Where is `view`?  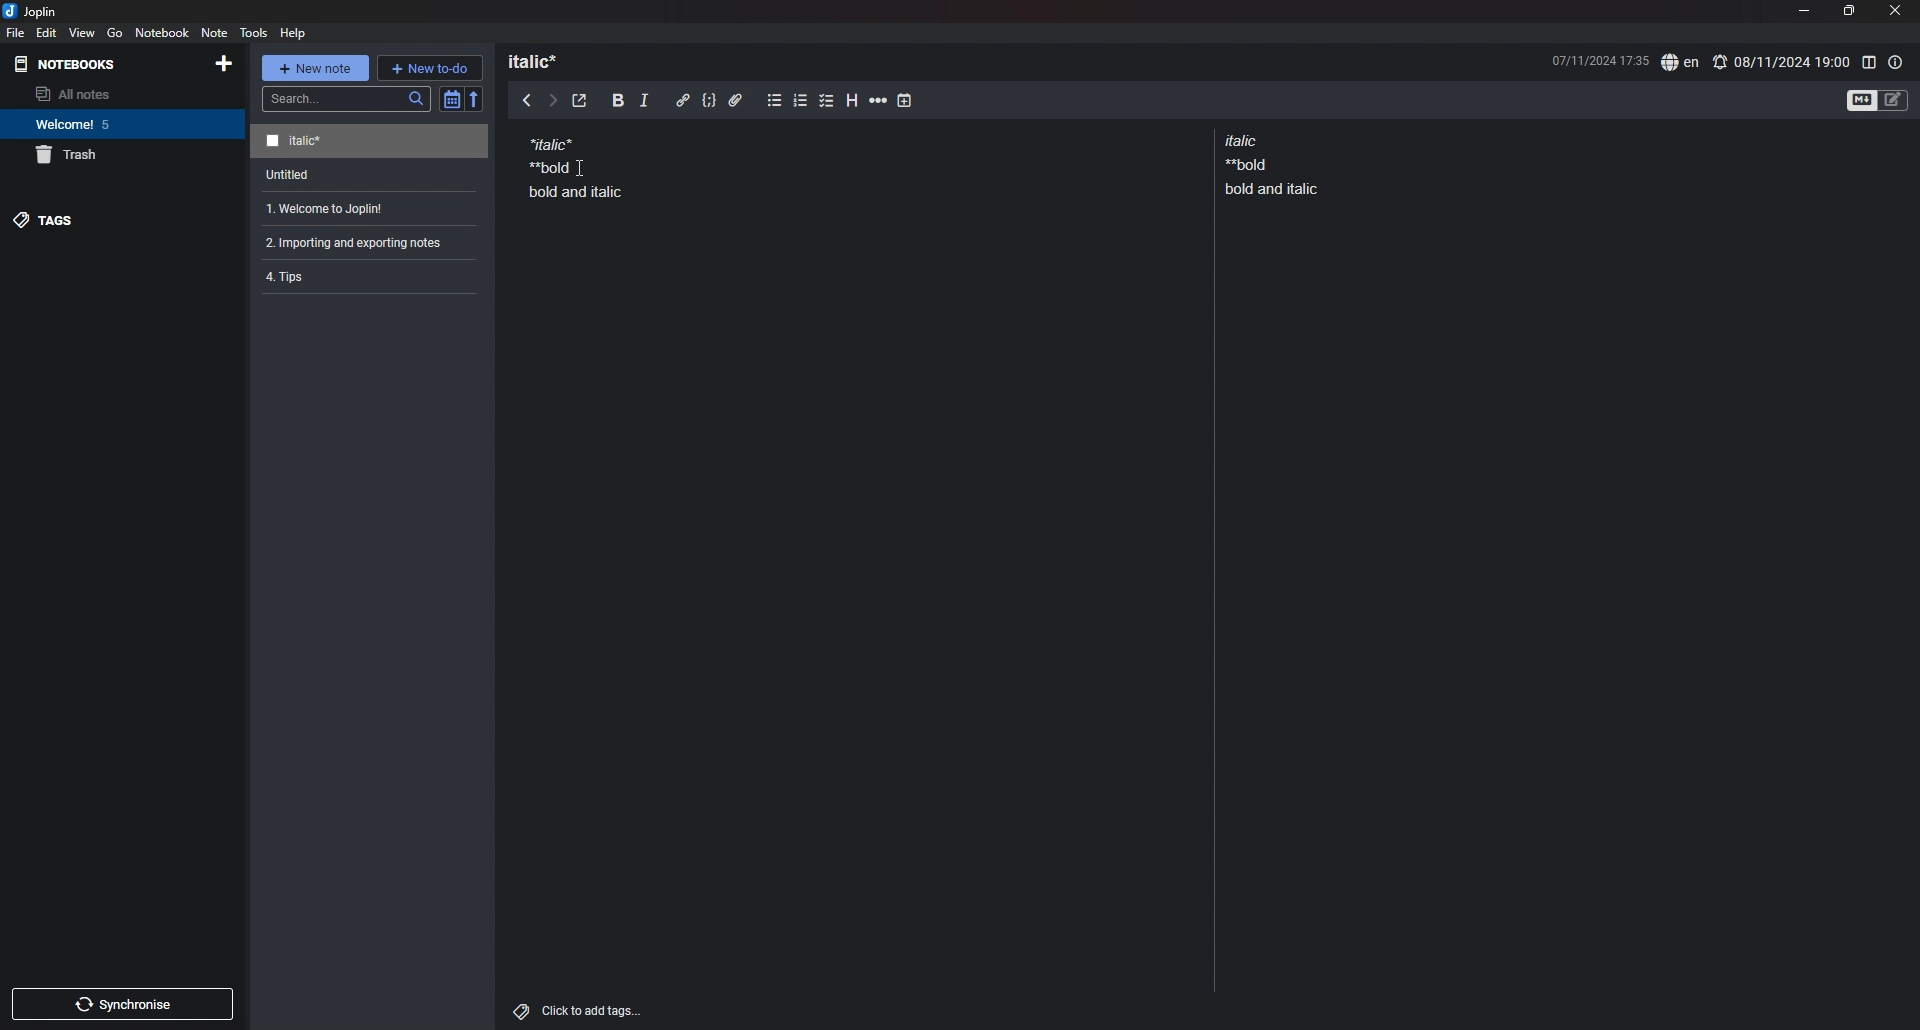 view is located at coordinates (83, 32).